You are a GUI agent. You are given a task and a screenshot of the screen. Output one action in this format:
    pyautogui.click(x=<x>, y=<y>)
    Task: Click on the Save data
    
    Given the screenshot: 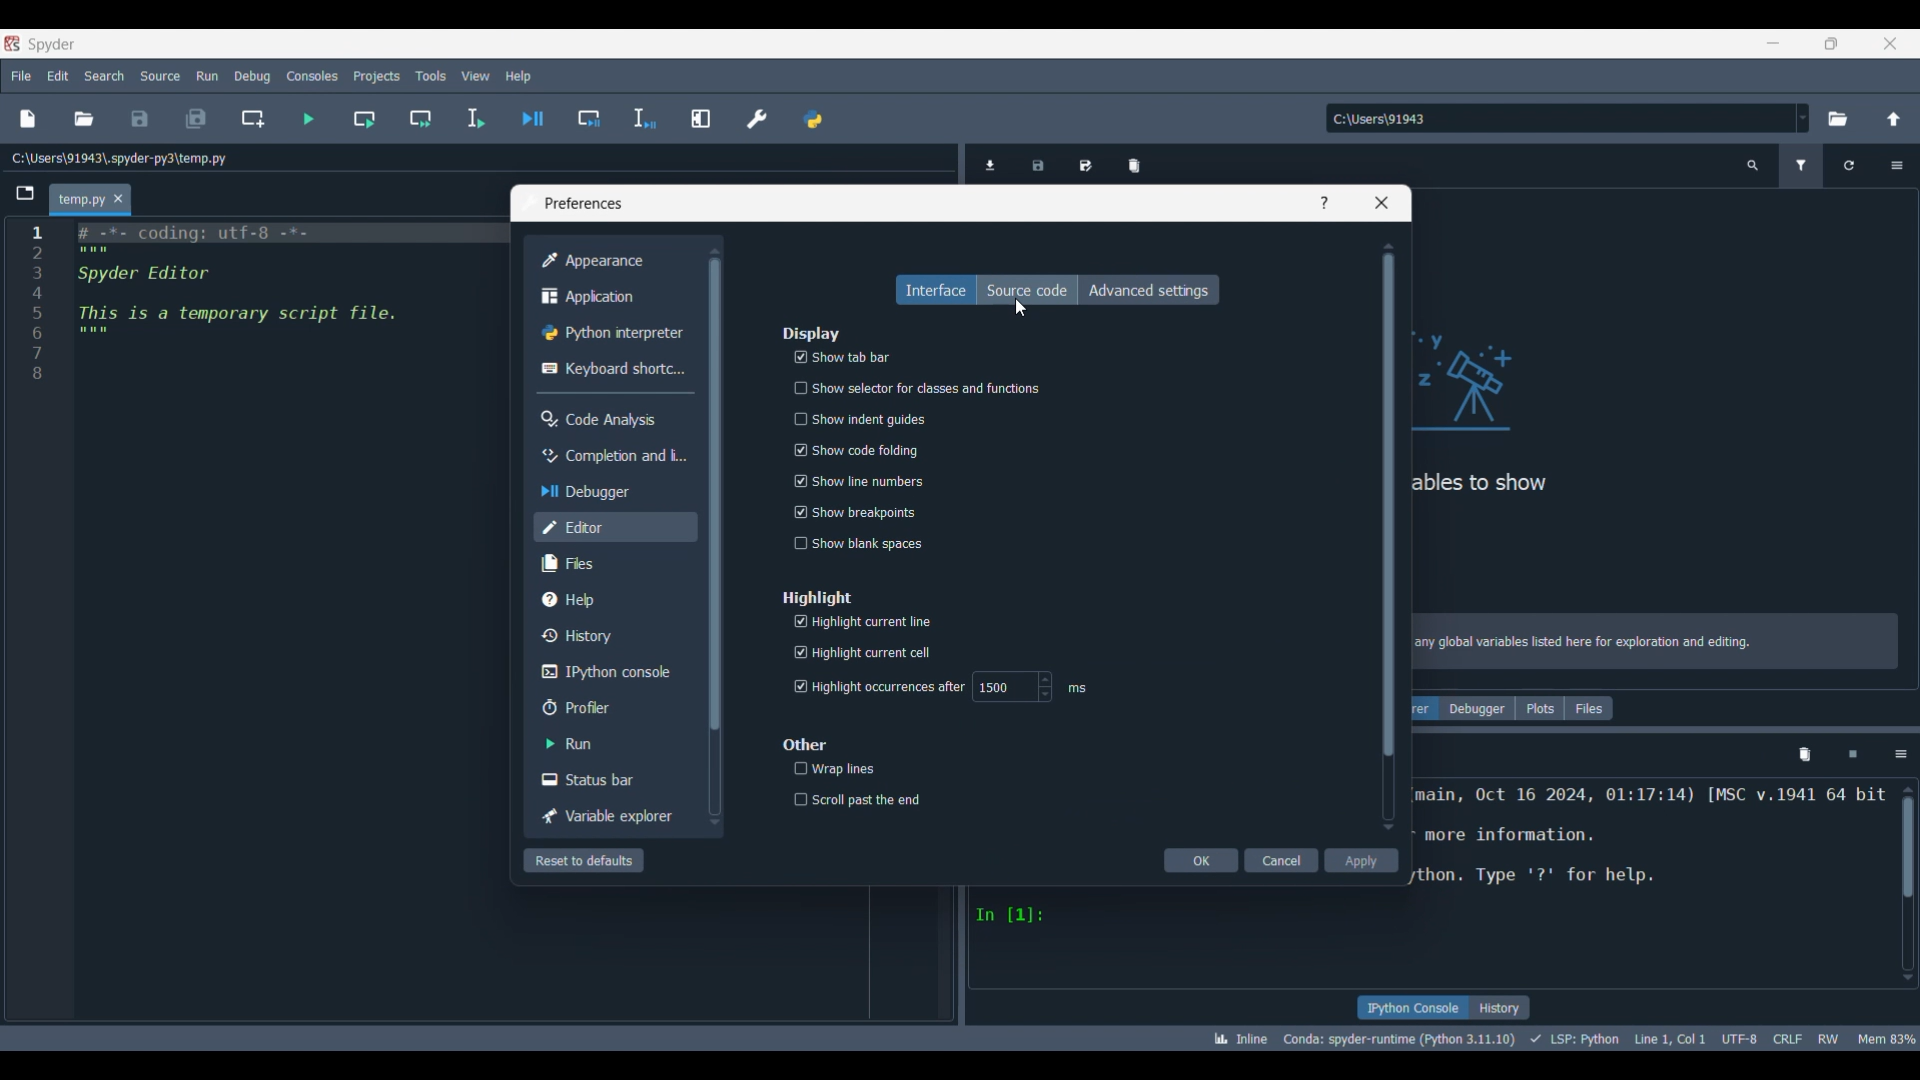 What is the action you would take?
    pyautogui.click(x=1037, y=163)
    